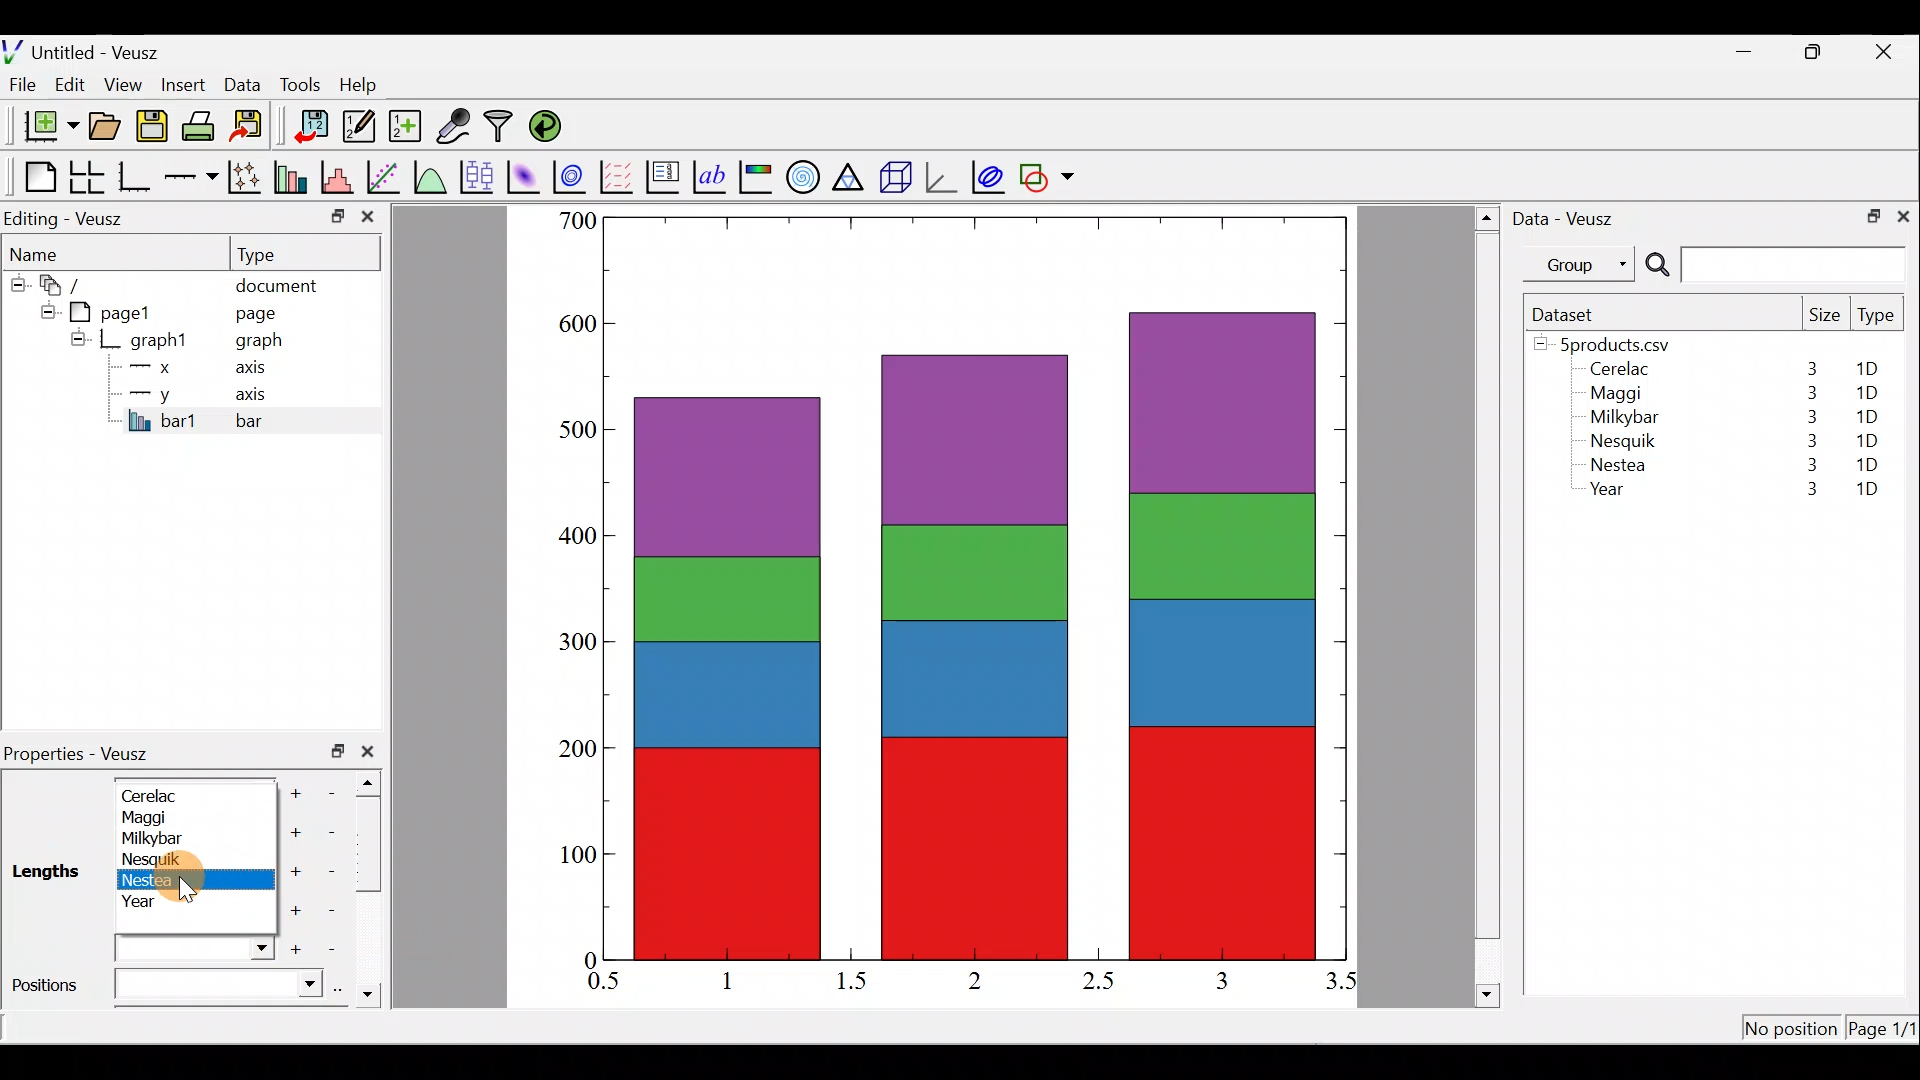  What do you see at coordinates (85, 754) in the screenshot?
I see `Properties - Veusz` at bounding box center [85, 754].